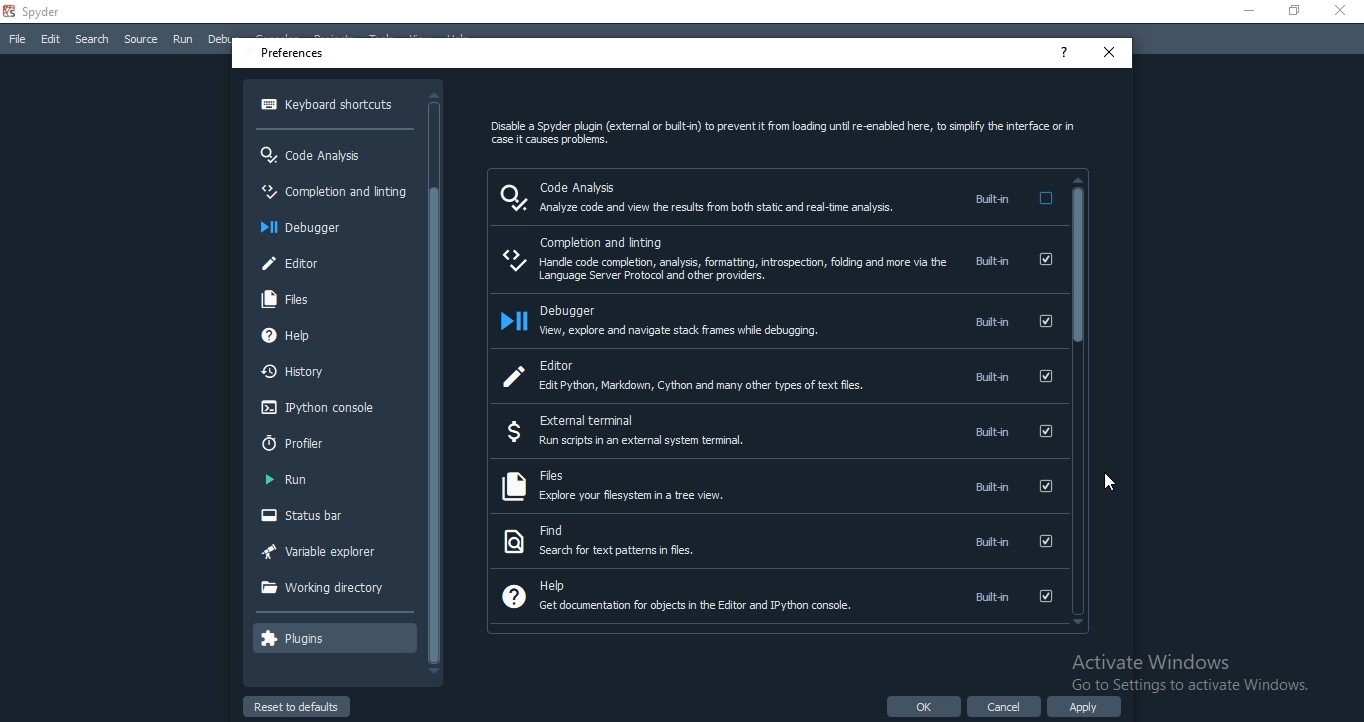 This screenshot has width=1364, height=722. I want to click on history, so click(331, 373).